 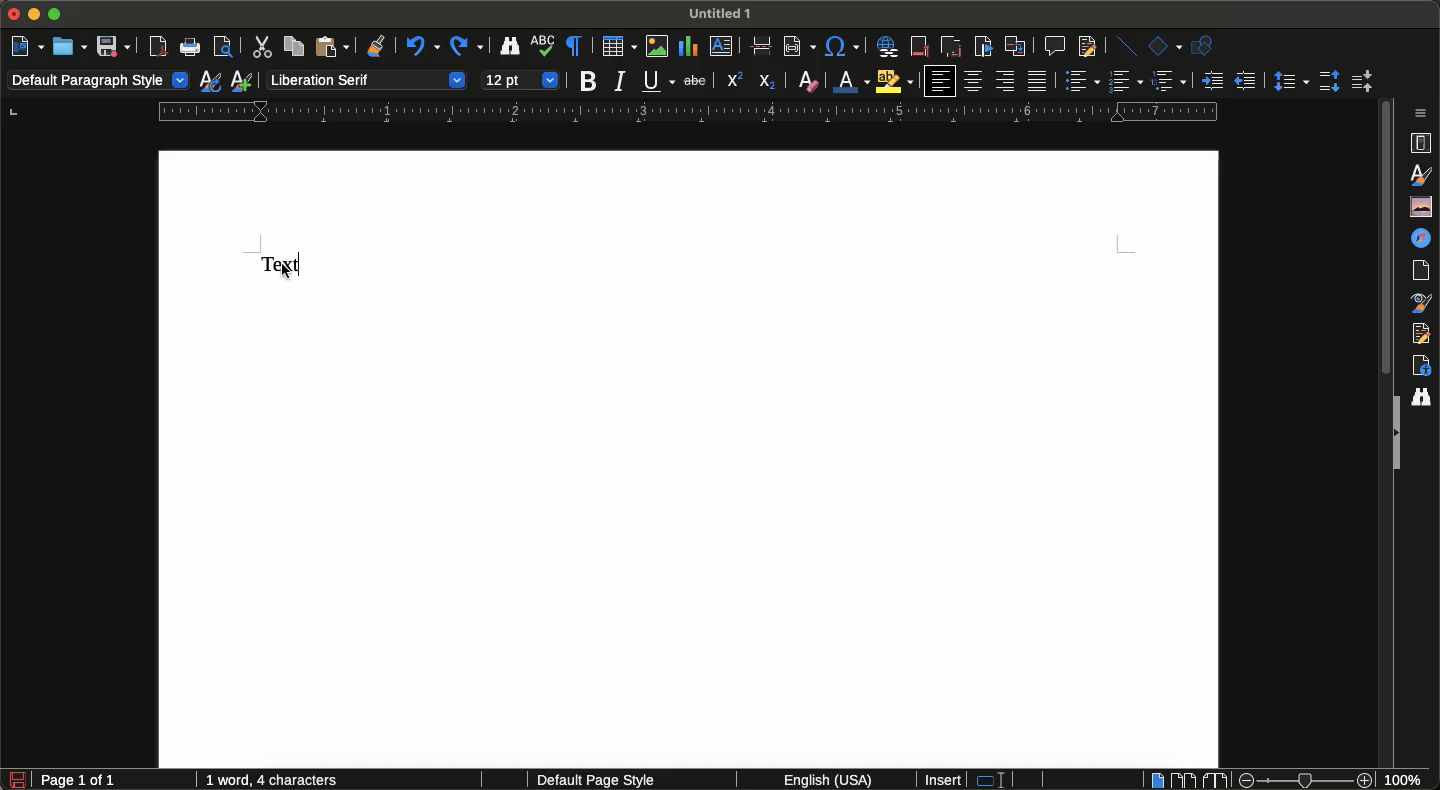 I want to click on Export directly as PDF, so click(x=159, y=47).